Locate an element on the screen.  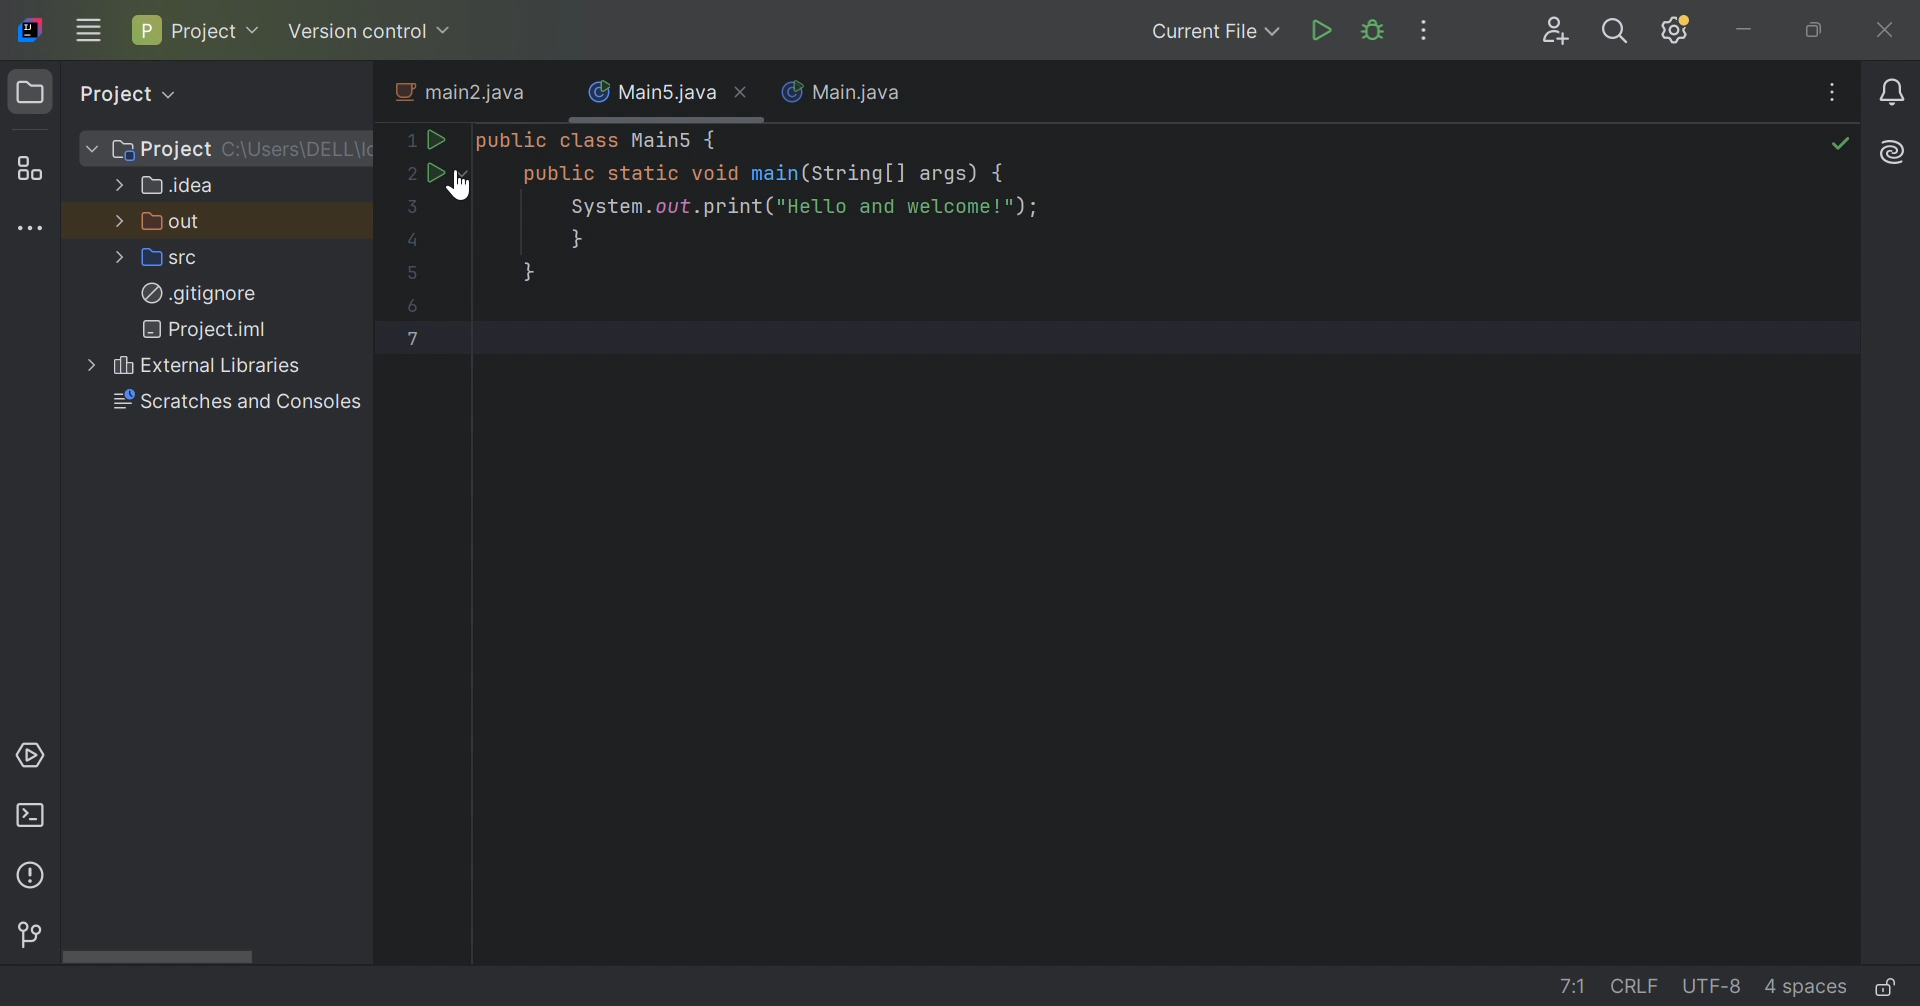
Search everywhere is located at coordinates (1617, 32).